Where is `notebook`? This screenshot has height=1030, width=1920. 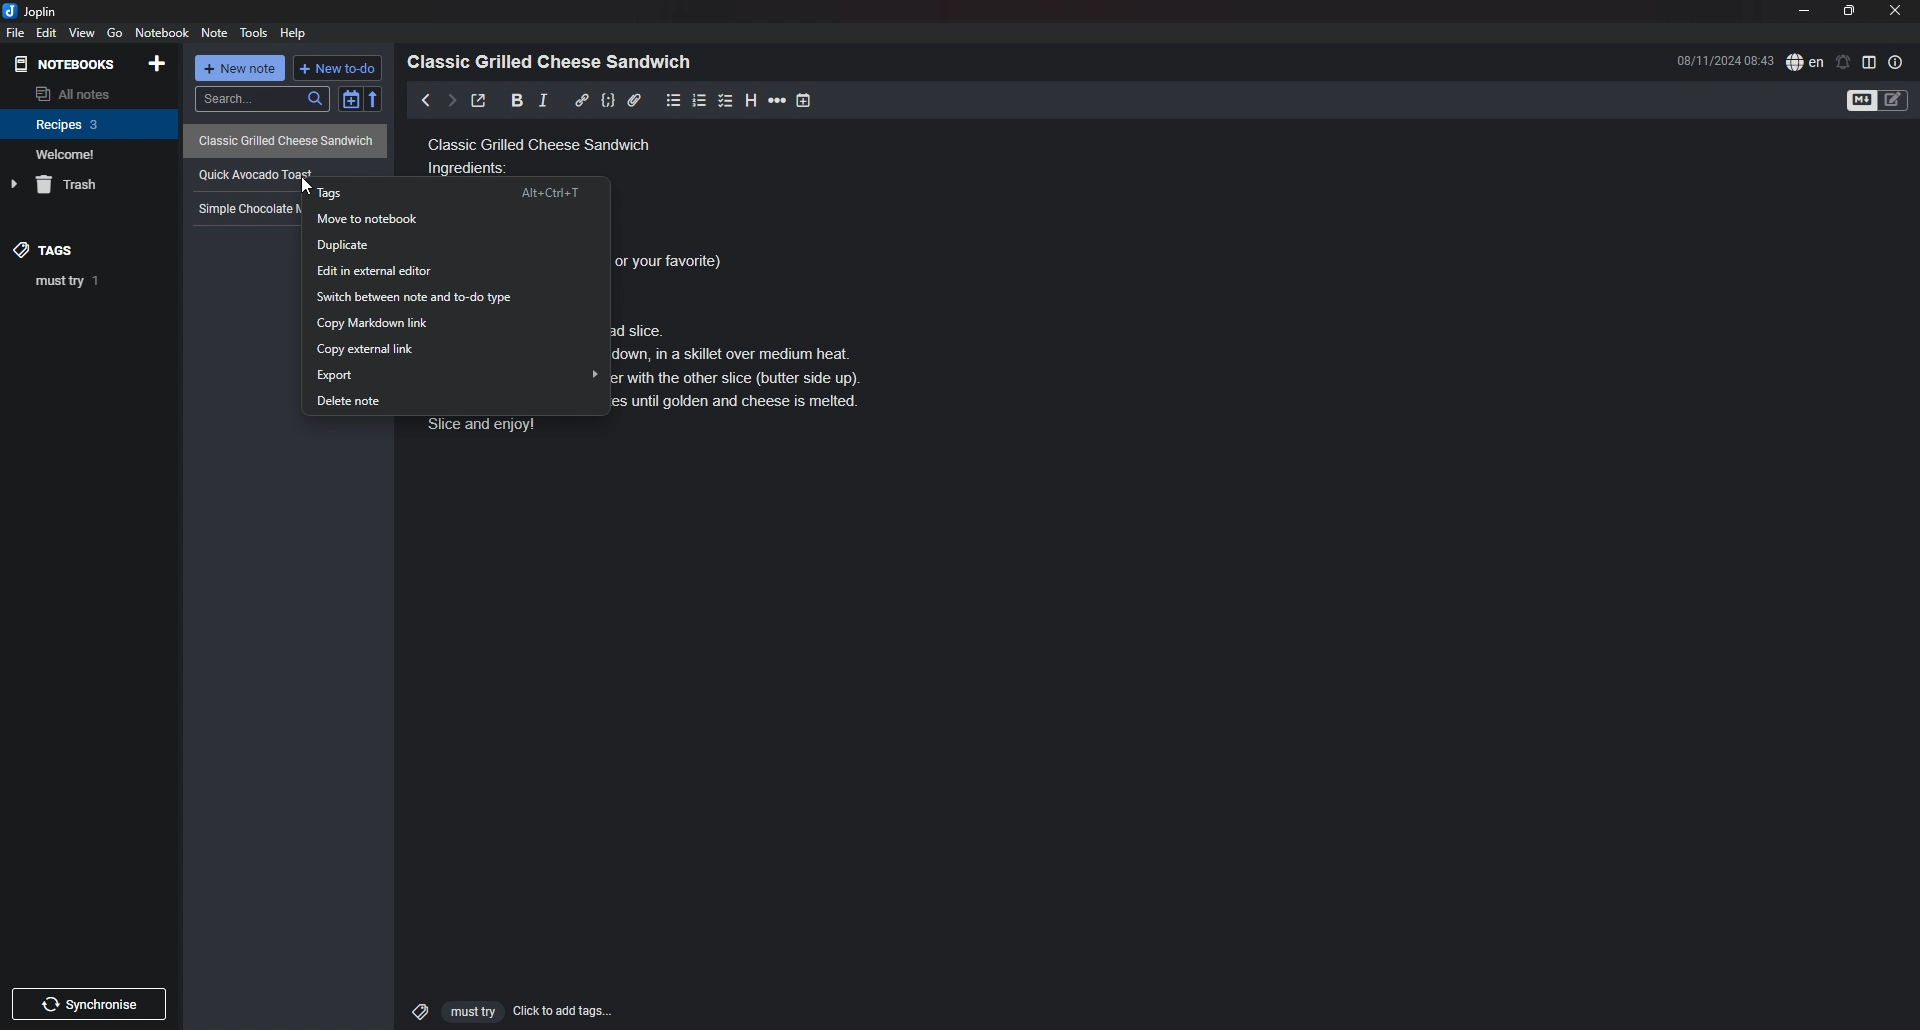
notebook is located at coordinates (88, 154).